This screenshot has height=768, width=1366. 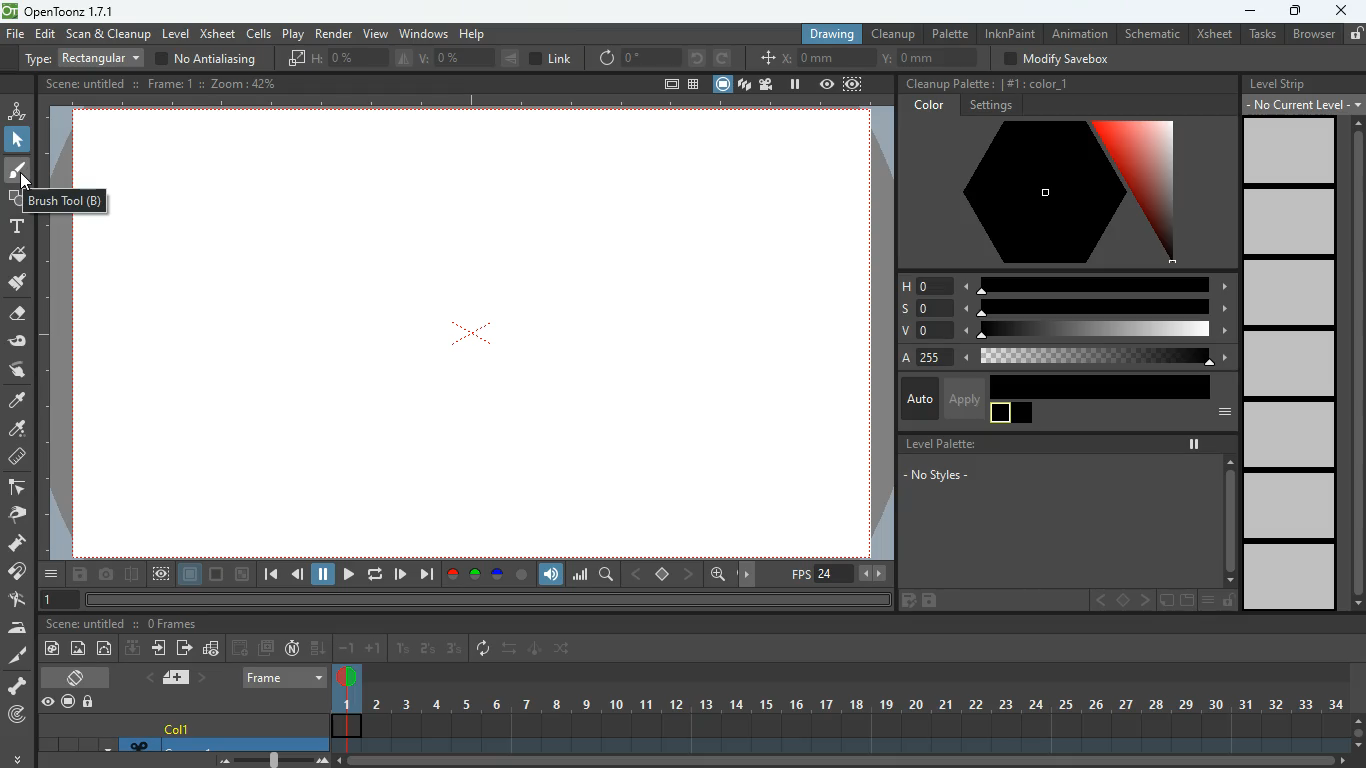 What do you see at coordinates (170, 83) in the screenshot?
I see `frame` at bounding box center [170, 83].